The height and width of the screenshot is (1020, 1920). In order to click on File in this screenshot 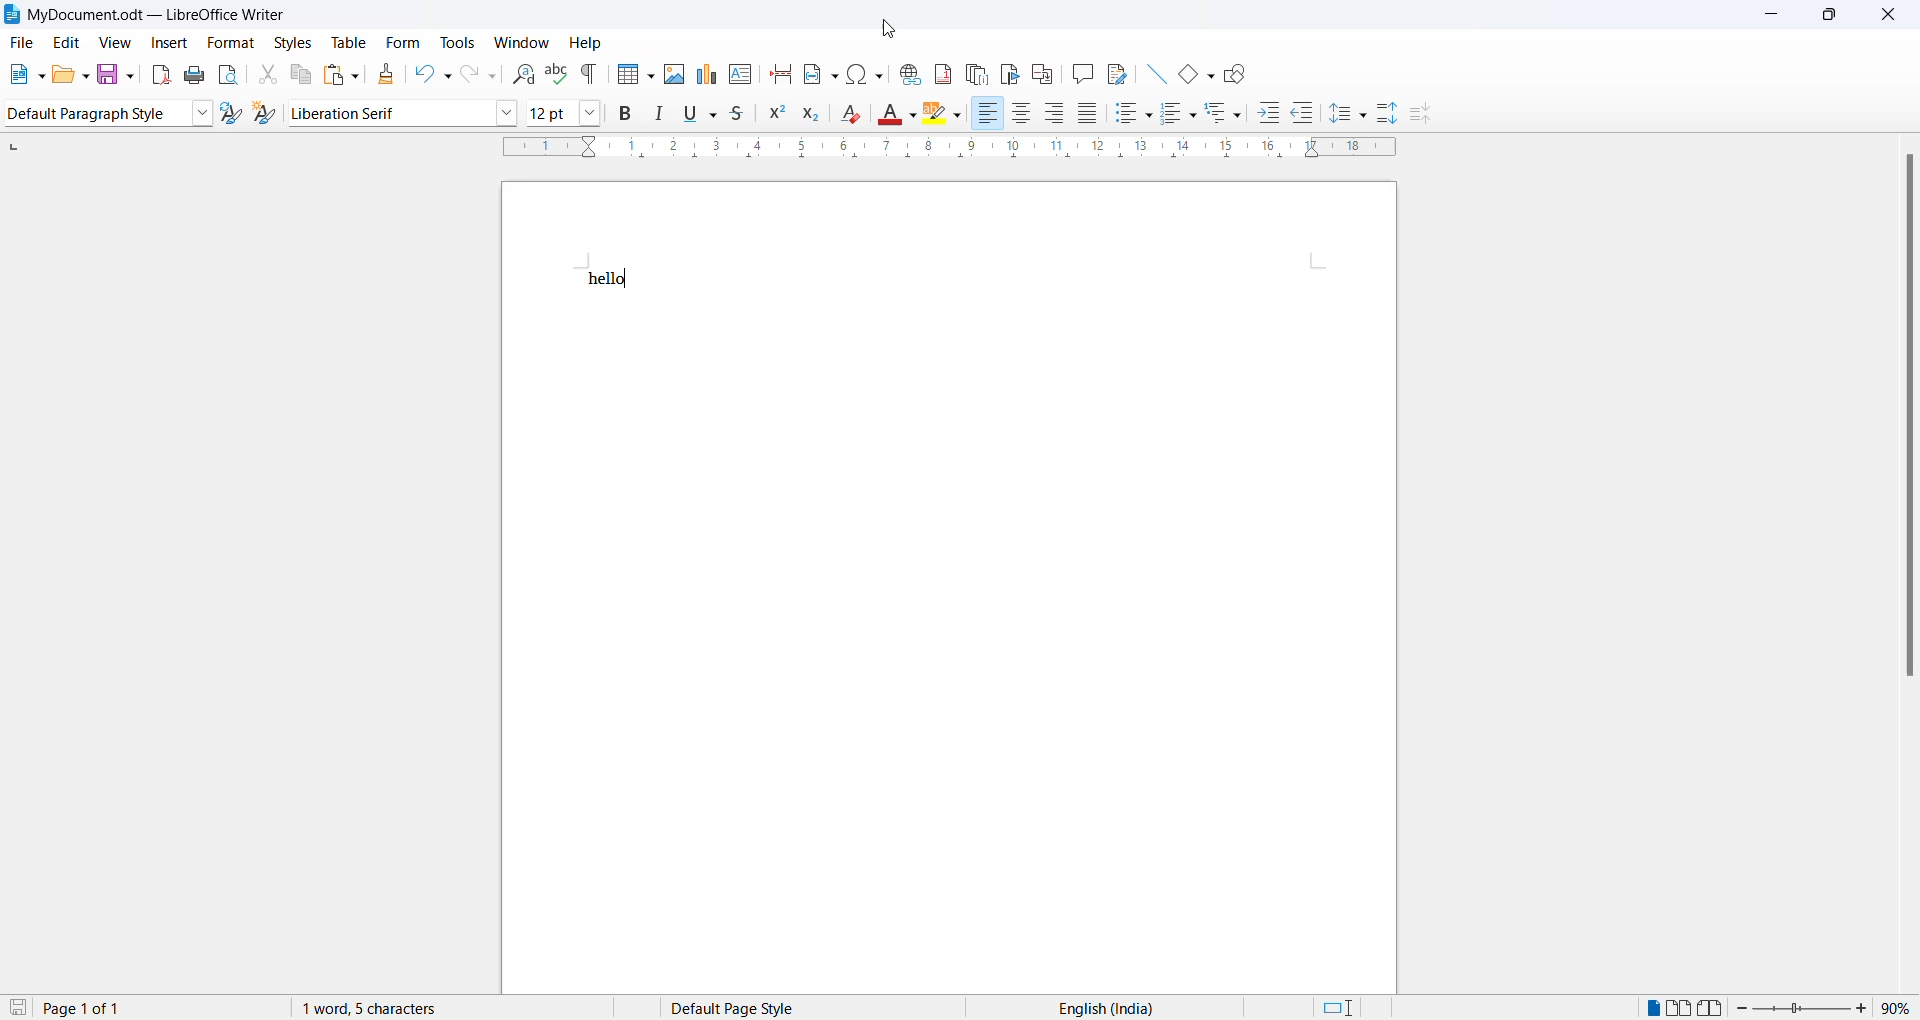, I will do `click(22, 42)`.